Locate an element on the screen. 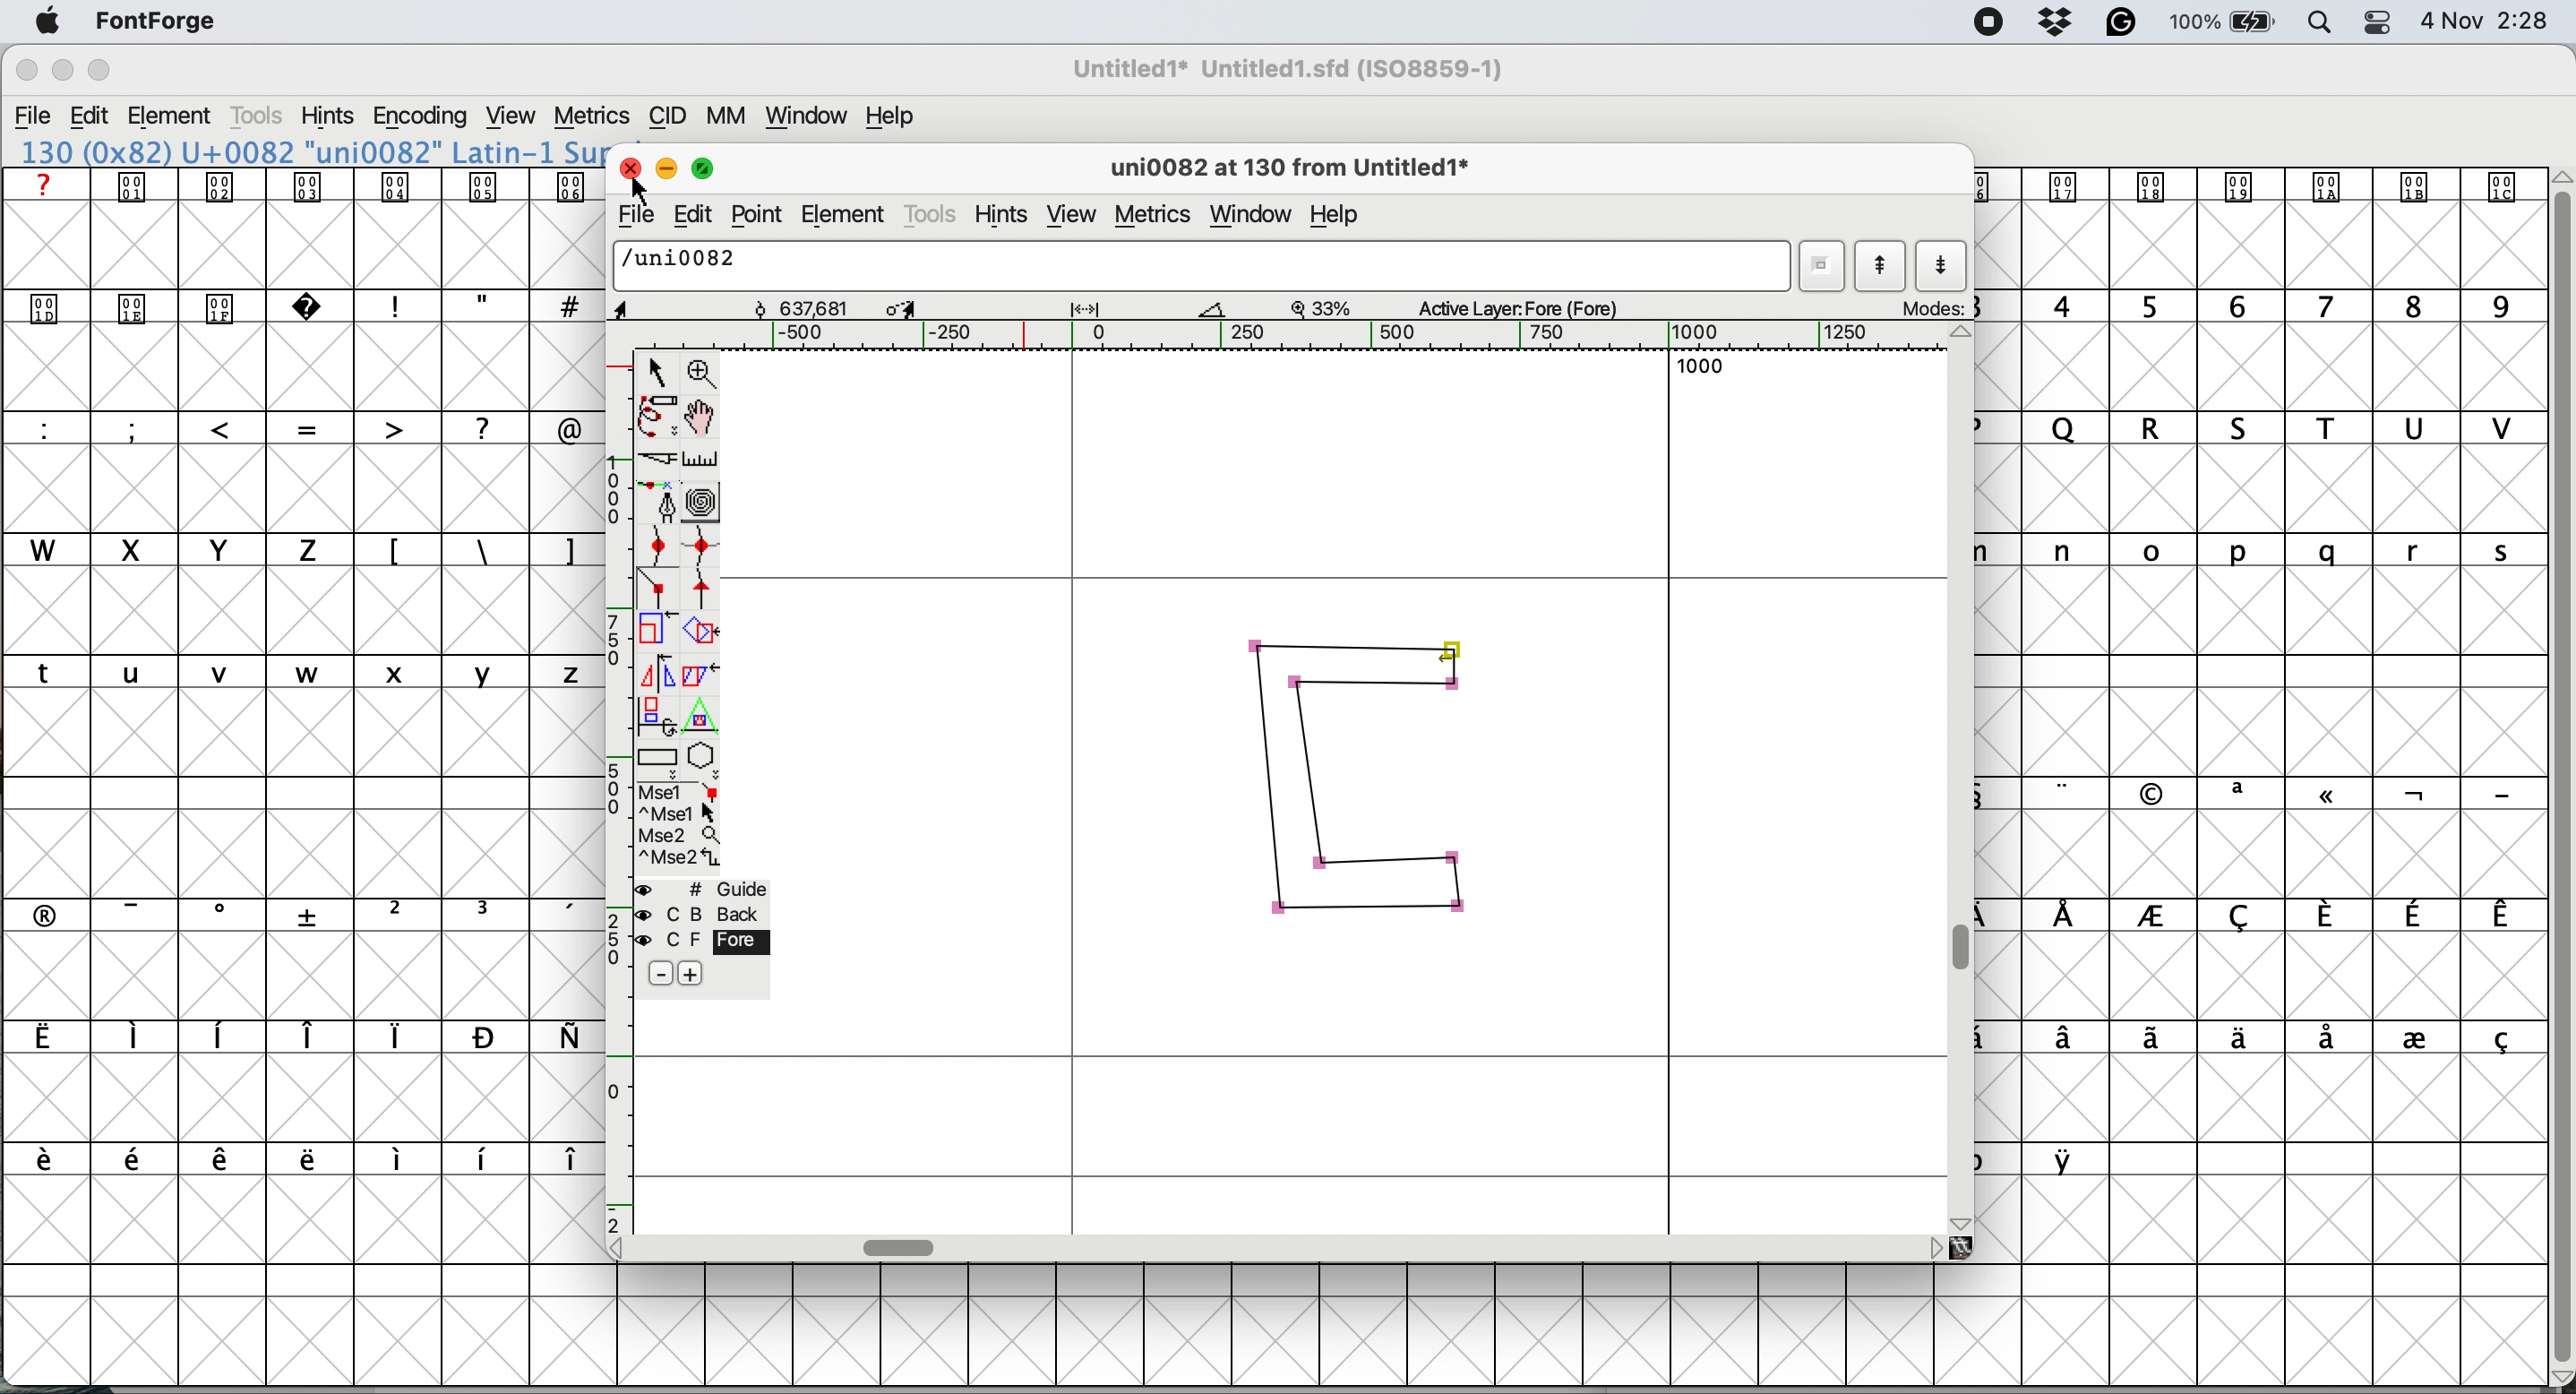 This screenshot has width=2576, height=1394. glyph name is located at coordinates (1196, 264).